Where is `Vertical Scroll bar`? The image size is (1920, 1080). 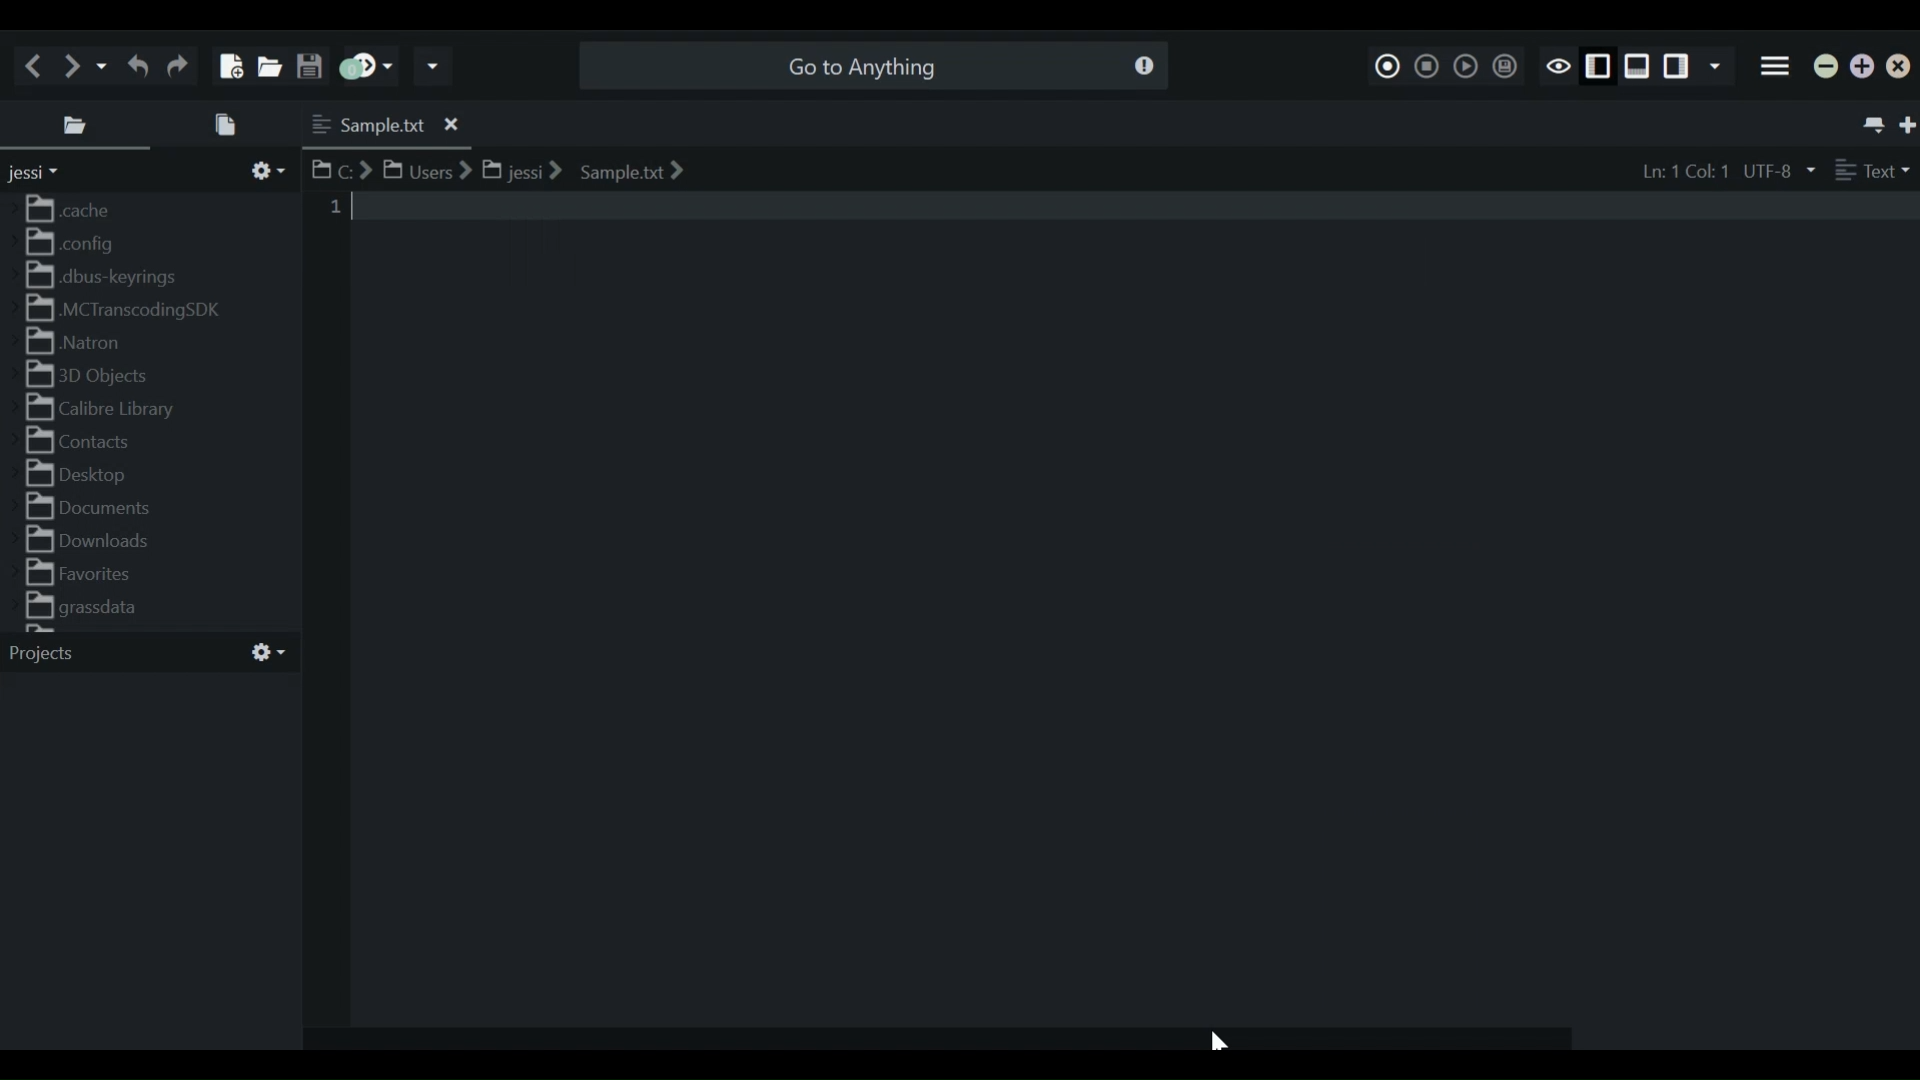
Vertical Scroll bar is located at coordinates (286, 279).